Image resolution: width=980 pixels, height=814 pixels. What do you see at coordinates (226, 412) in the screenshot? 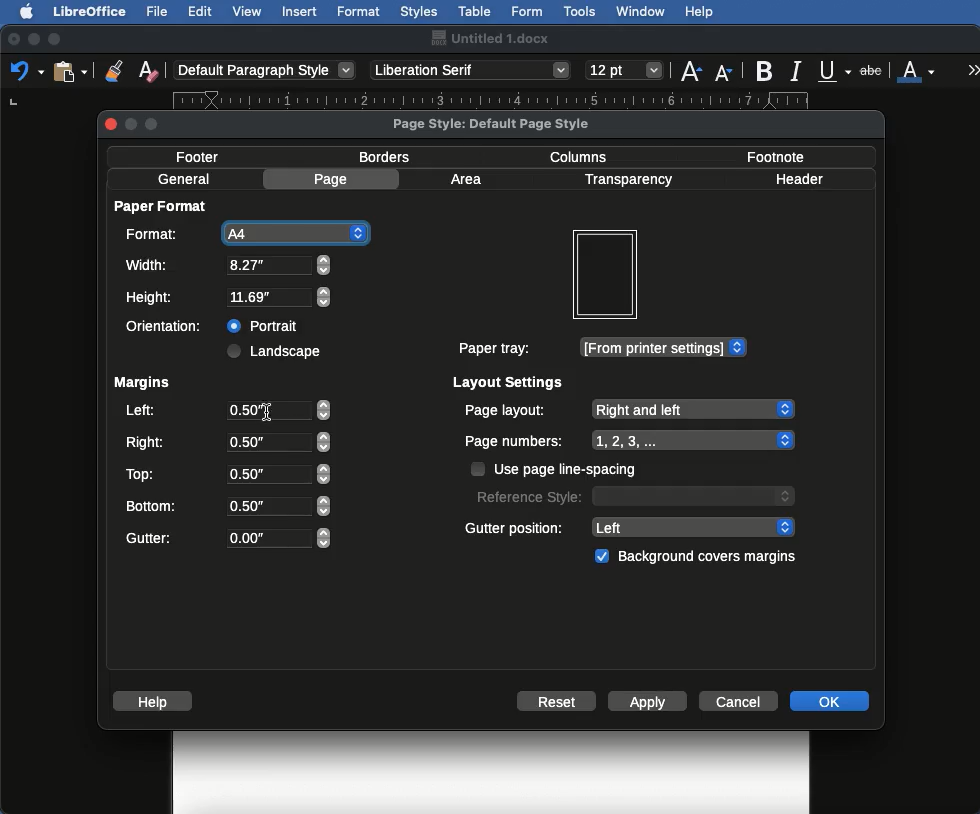
I see `Left` at bounding box center [226, 412].